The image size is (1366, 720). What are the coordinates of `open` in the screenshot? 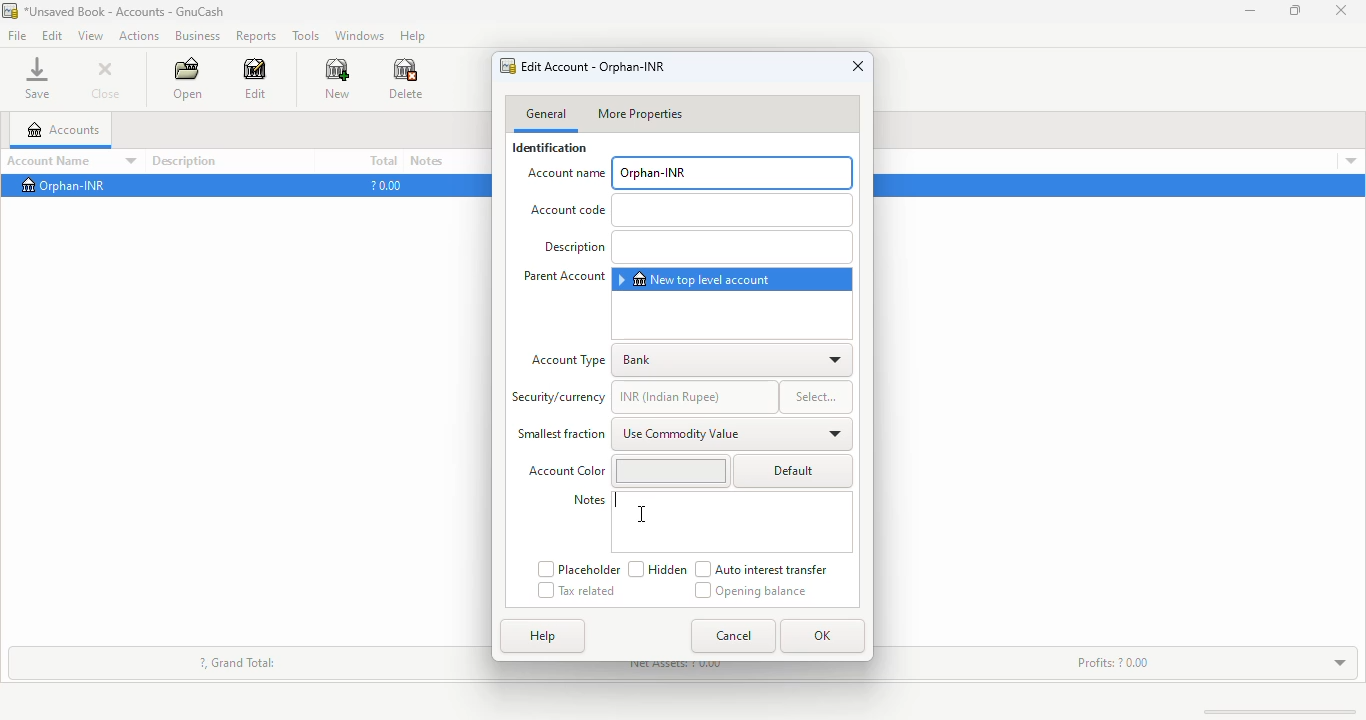 It's located at (188, 79).